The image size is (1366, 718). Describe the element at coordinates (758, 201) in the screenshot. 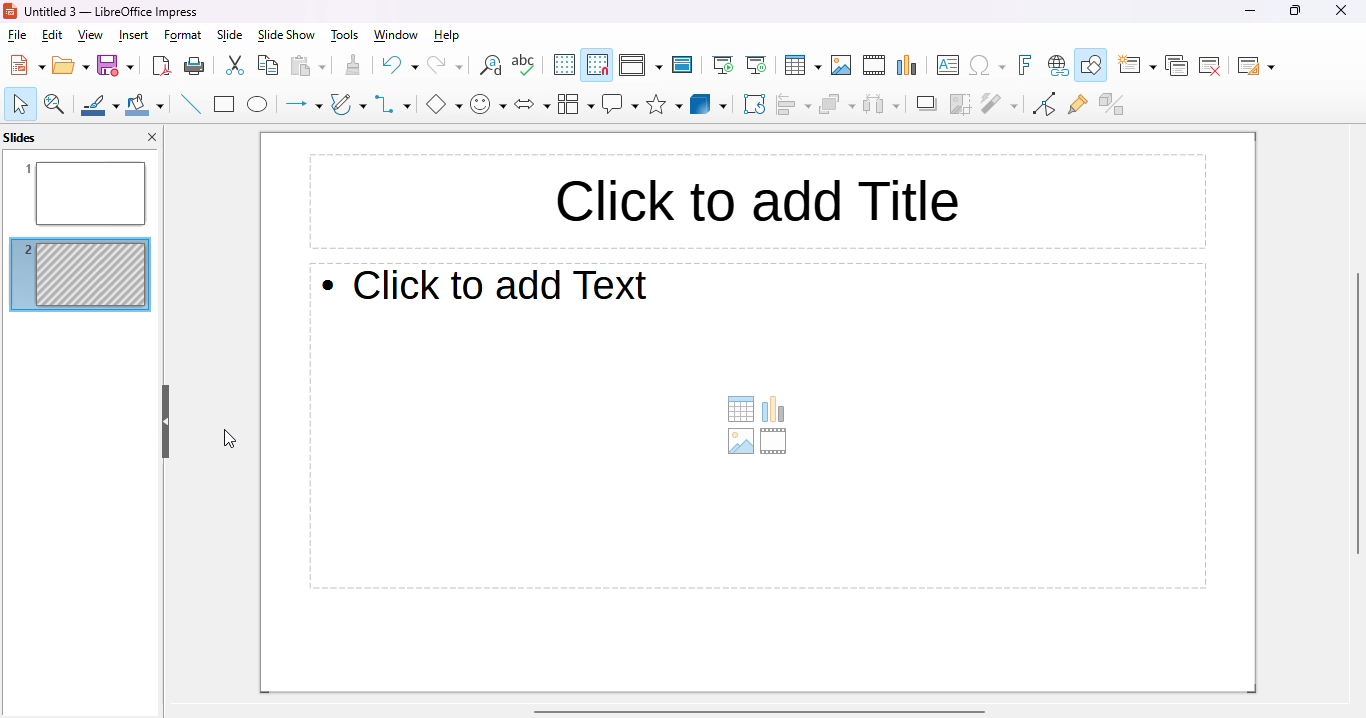

I see `click to add title` at that location.